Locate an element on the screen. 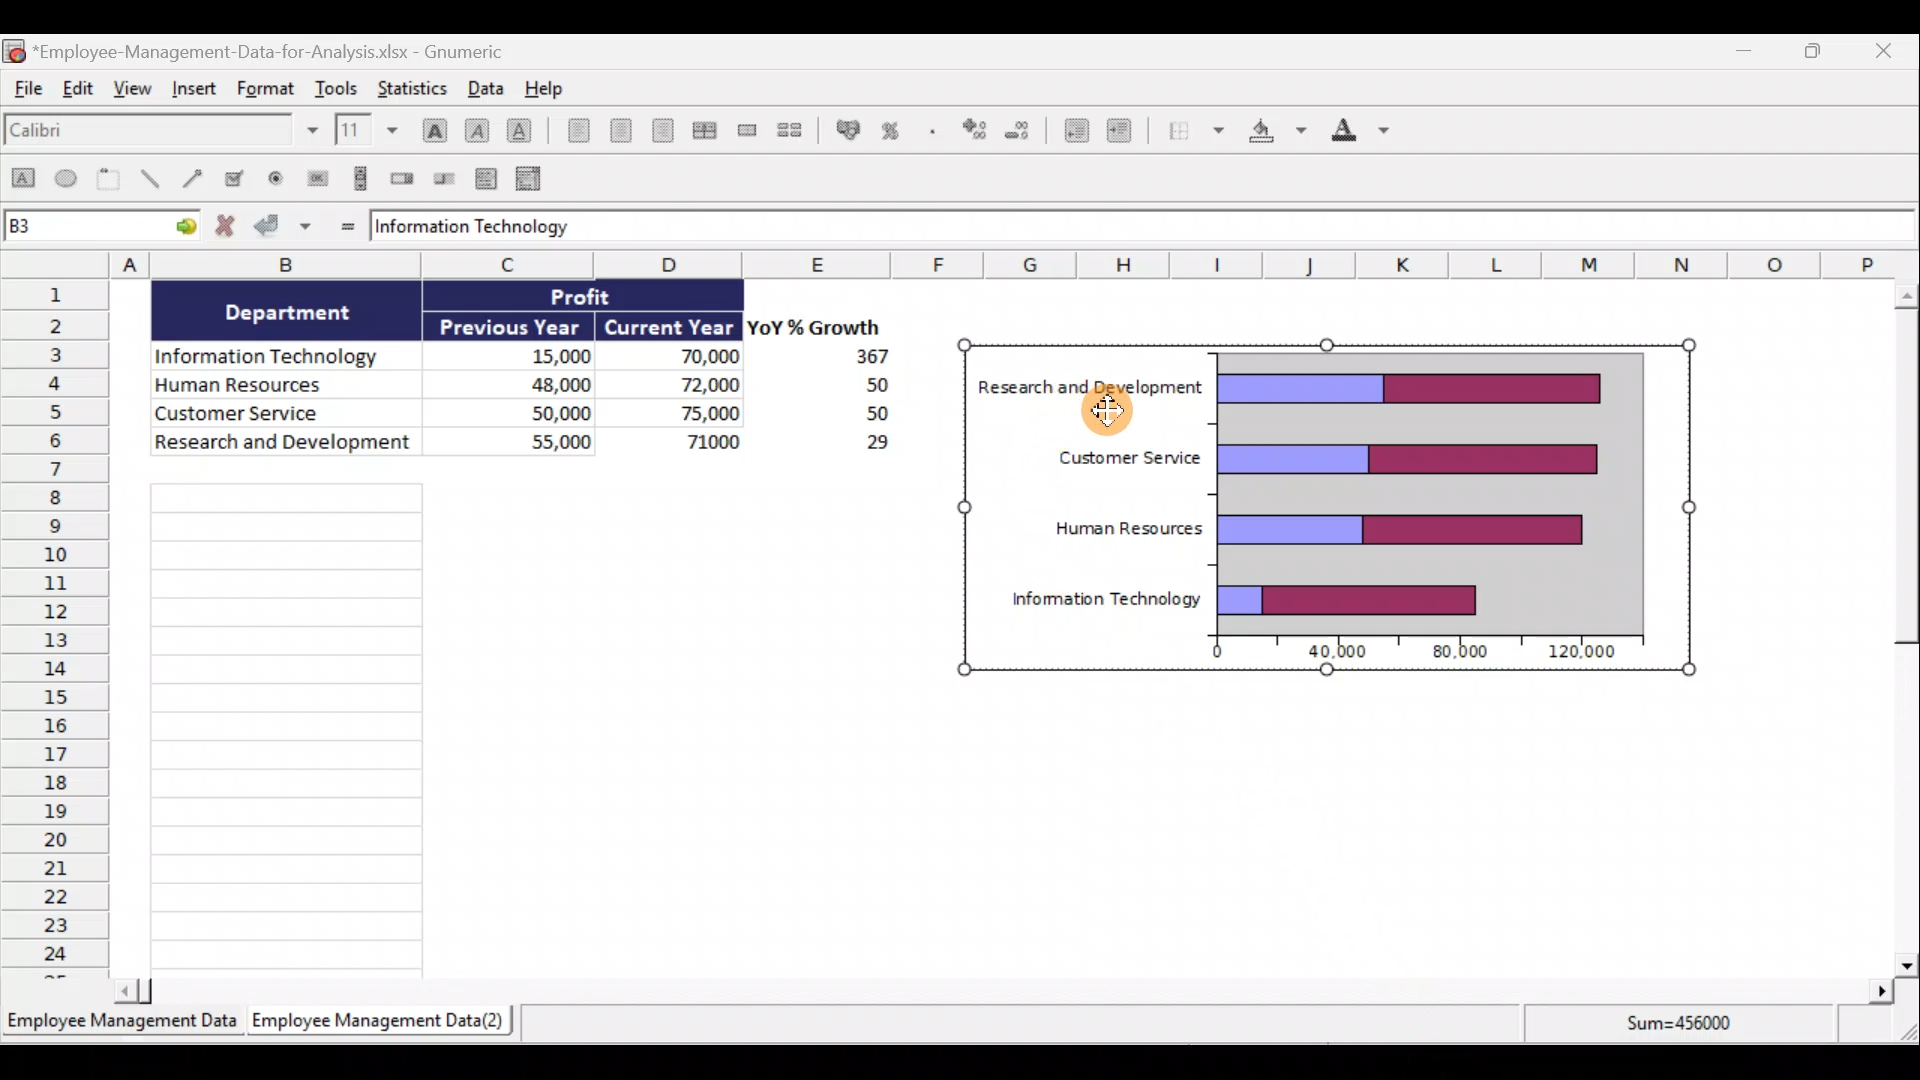 The width and height of the screenshot is (1920, 1080). 367 is located at coordinates (865, 357).